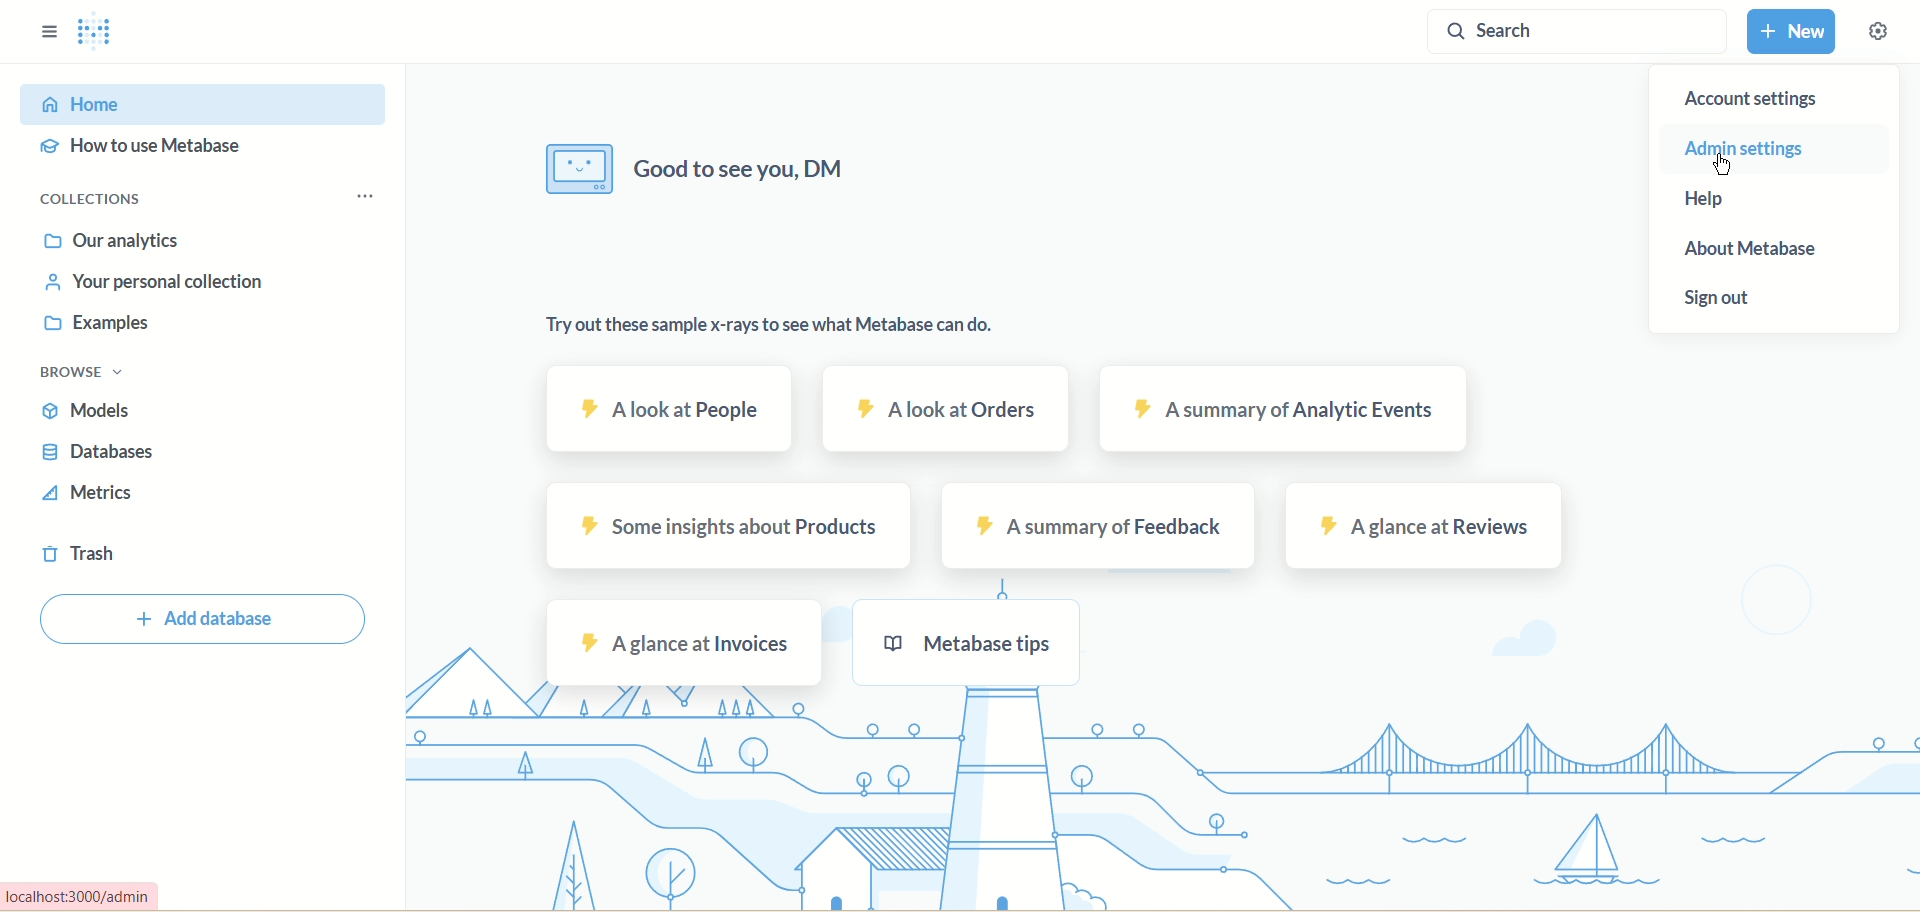 The image size is (1920, 912). Describe the element at coordinates (1424, 526) in the screenshot. I see `a glance at reviews` at that location.